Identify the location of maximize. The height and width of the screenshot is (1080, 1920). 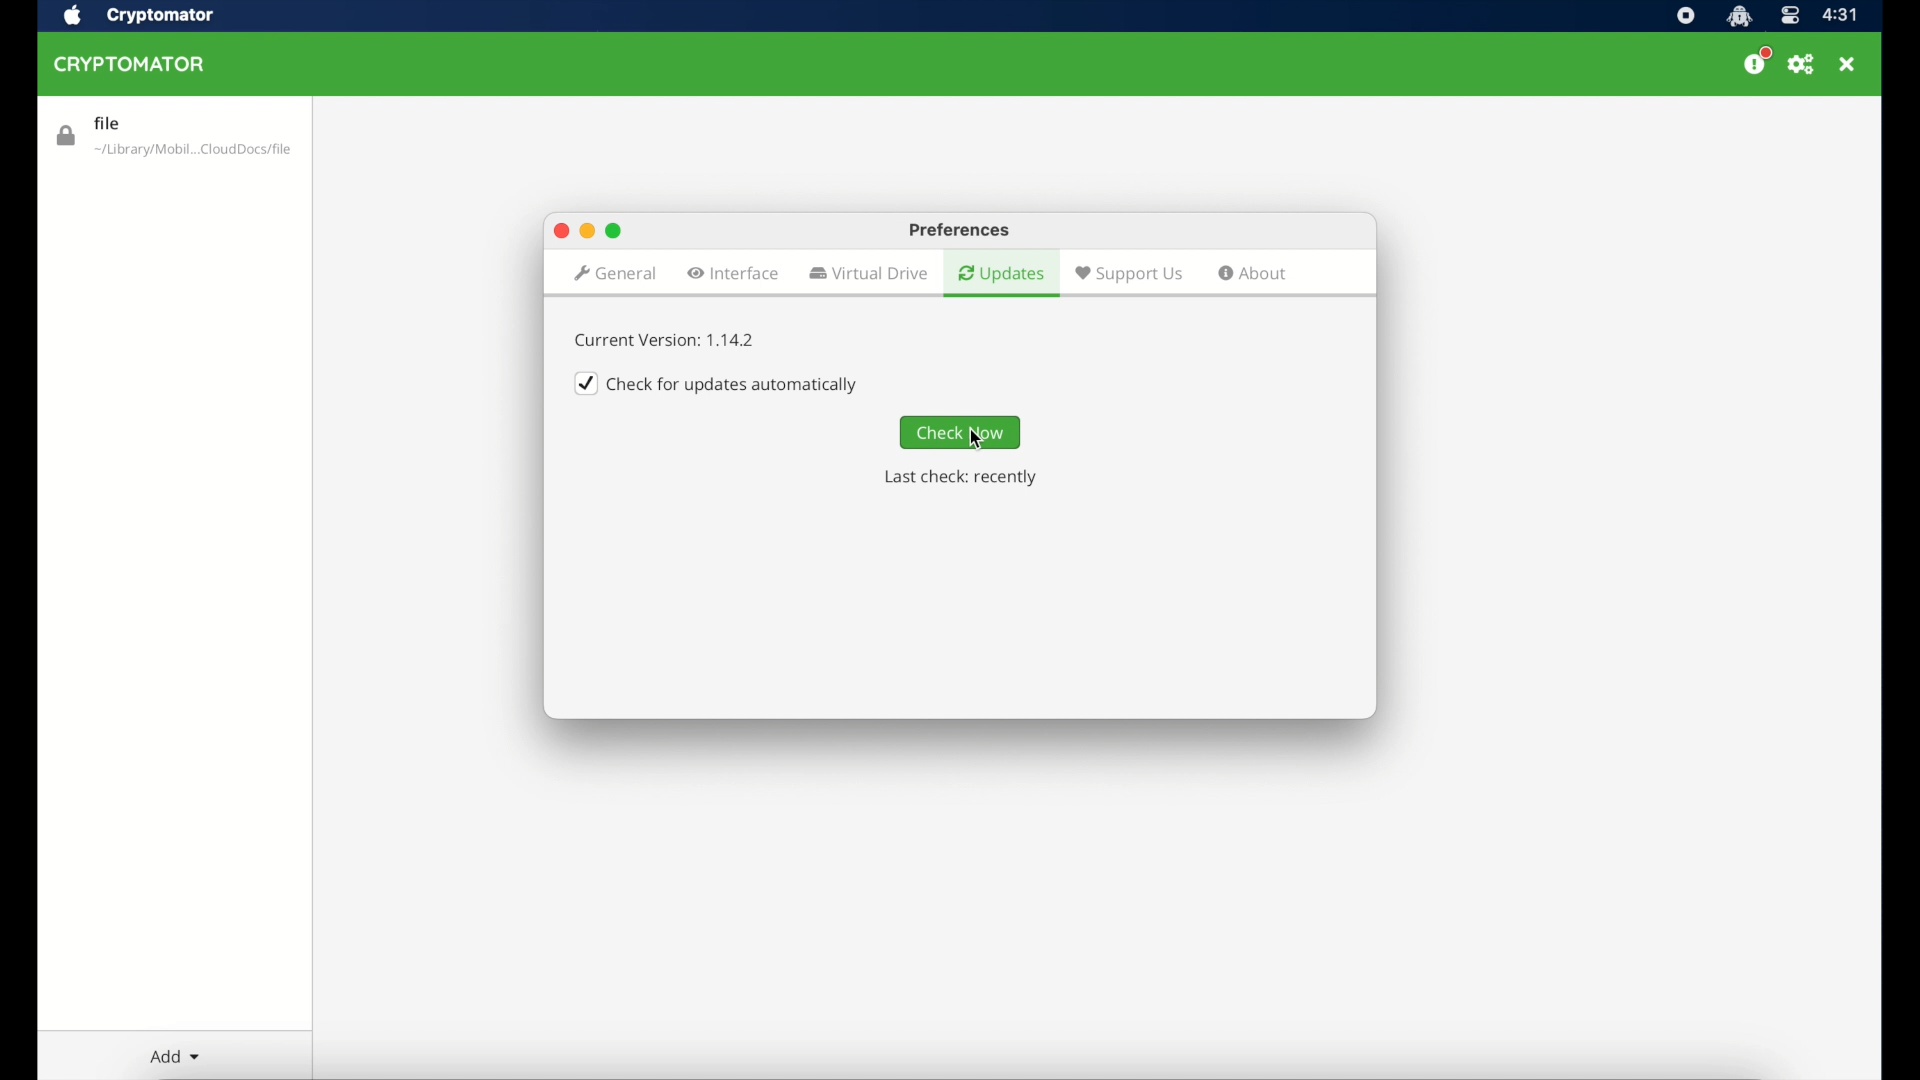
(614, 229).